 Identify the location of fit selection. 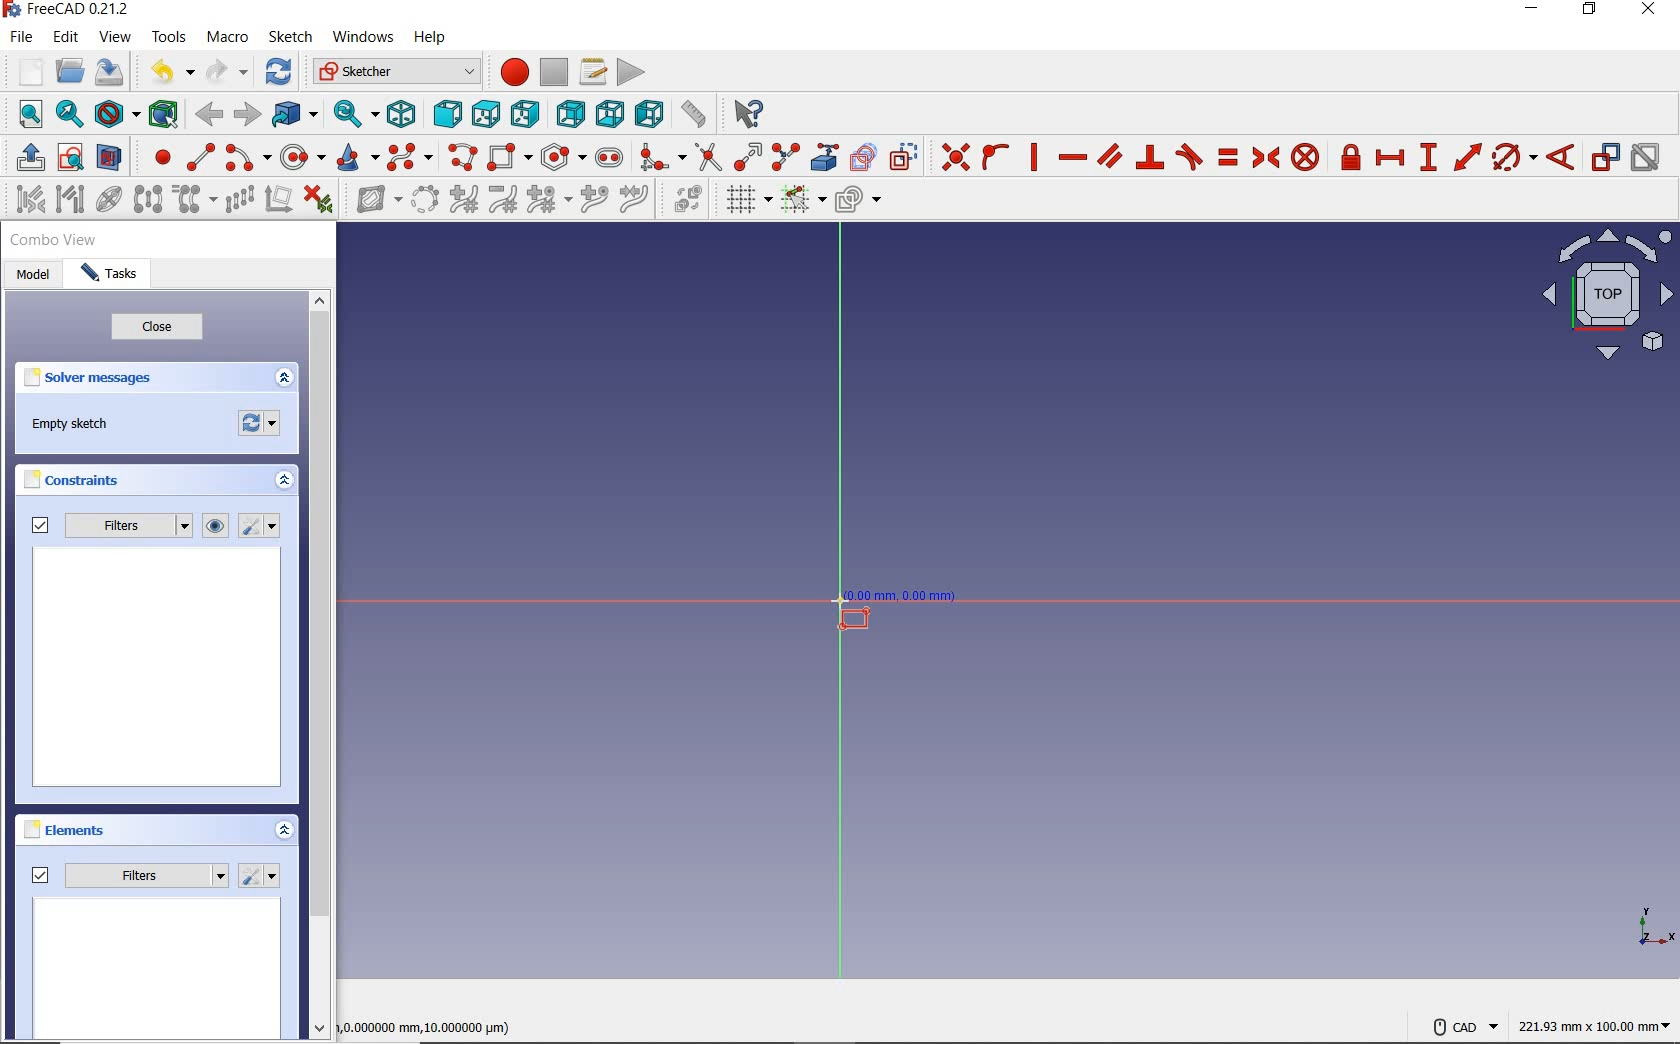
(70, 116).